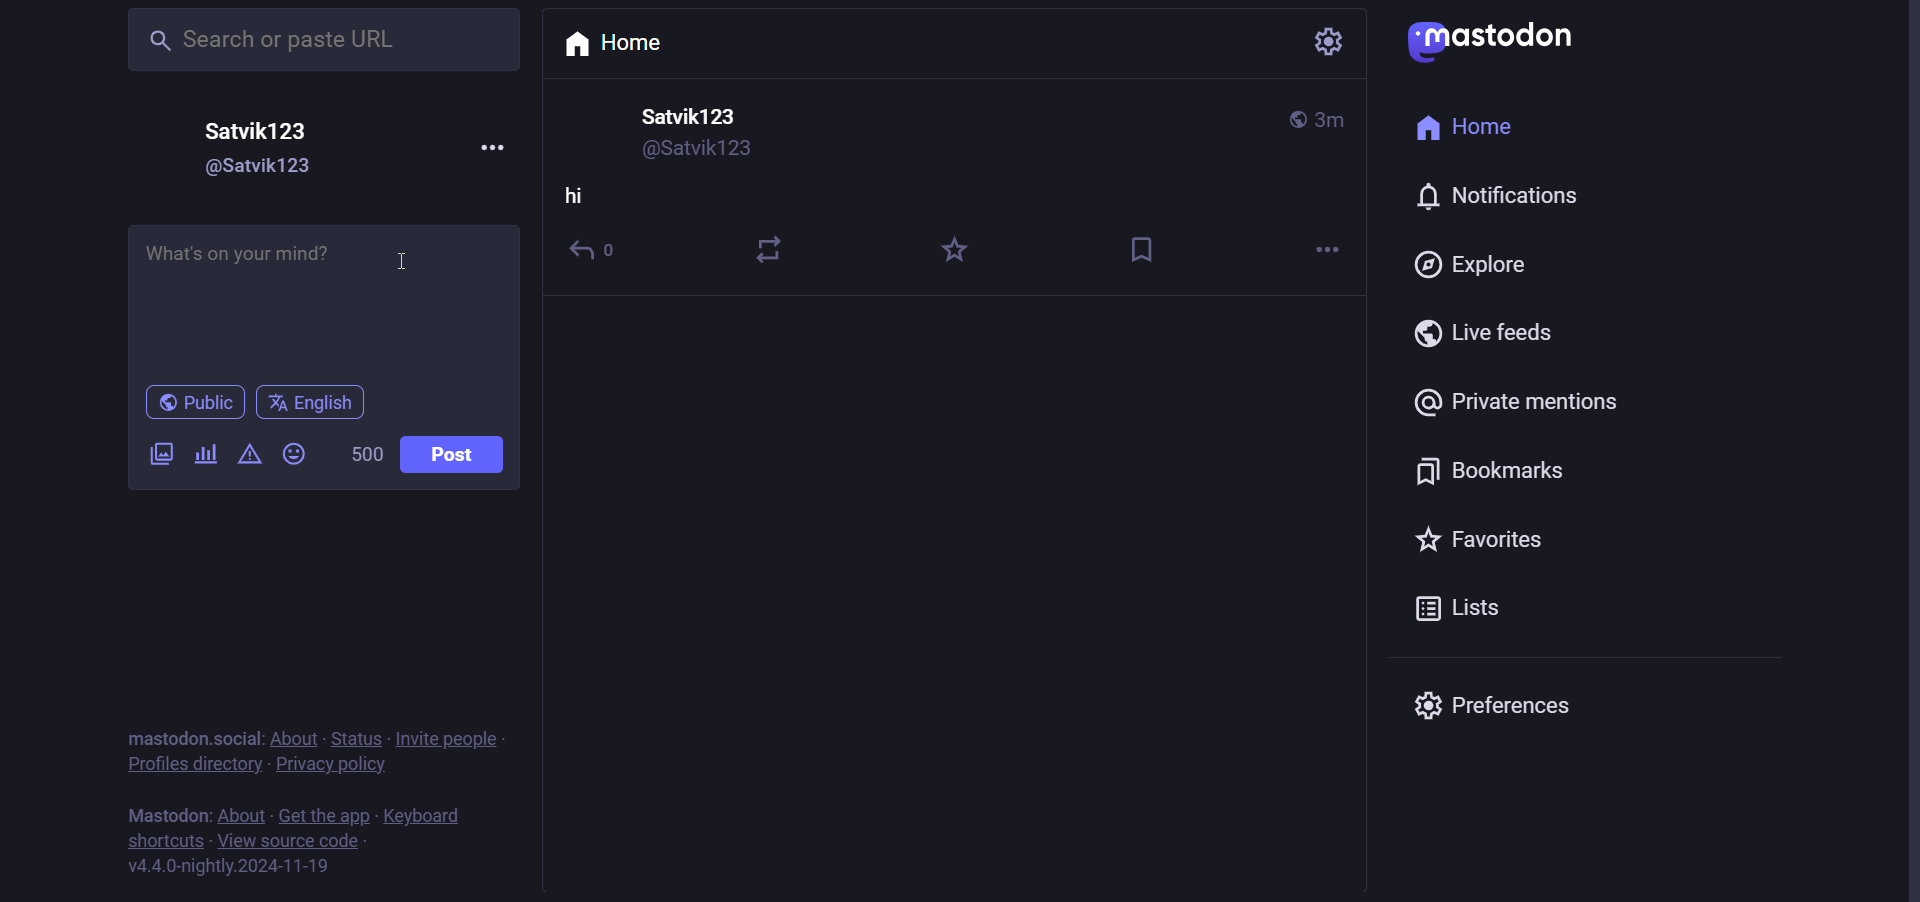 This screenshot has height=902, width=1920. I want to click on social, so click(240, 736).